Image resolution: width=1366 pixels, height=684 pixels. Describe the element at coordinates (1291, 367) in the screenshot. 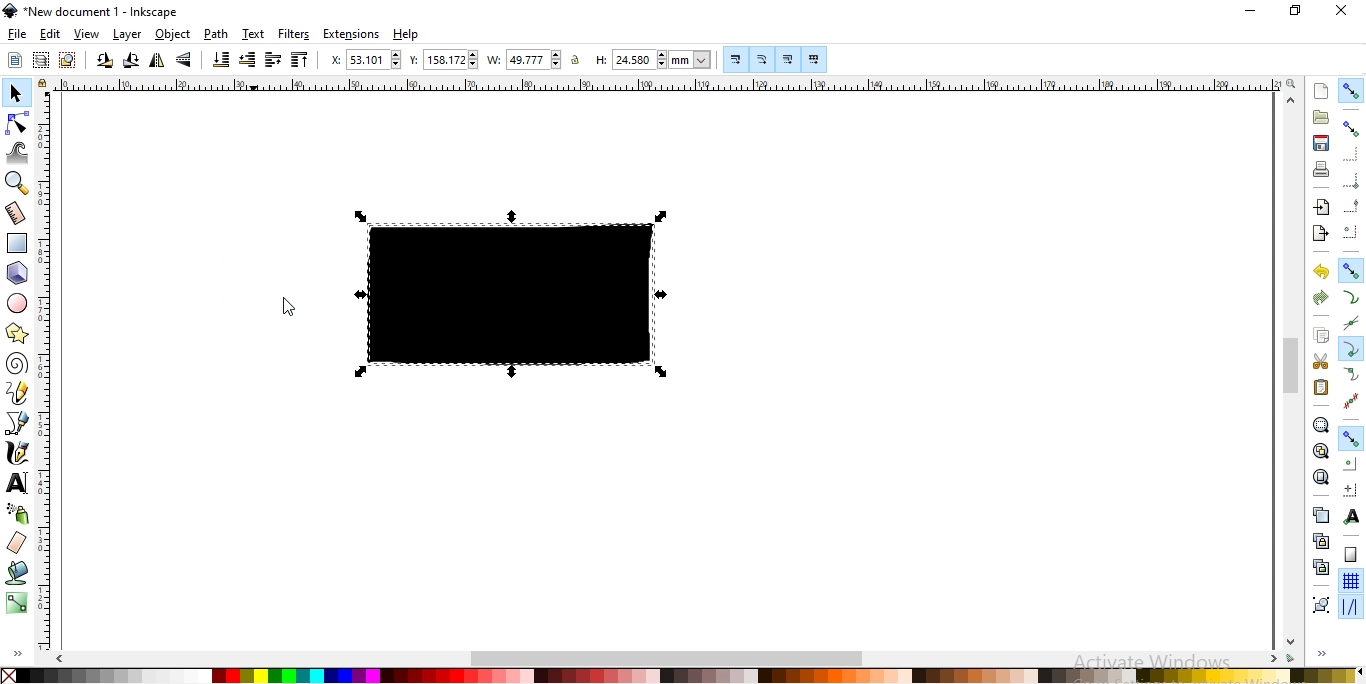

I see `scrollbar` at that location.